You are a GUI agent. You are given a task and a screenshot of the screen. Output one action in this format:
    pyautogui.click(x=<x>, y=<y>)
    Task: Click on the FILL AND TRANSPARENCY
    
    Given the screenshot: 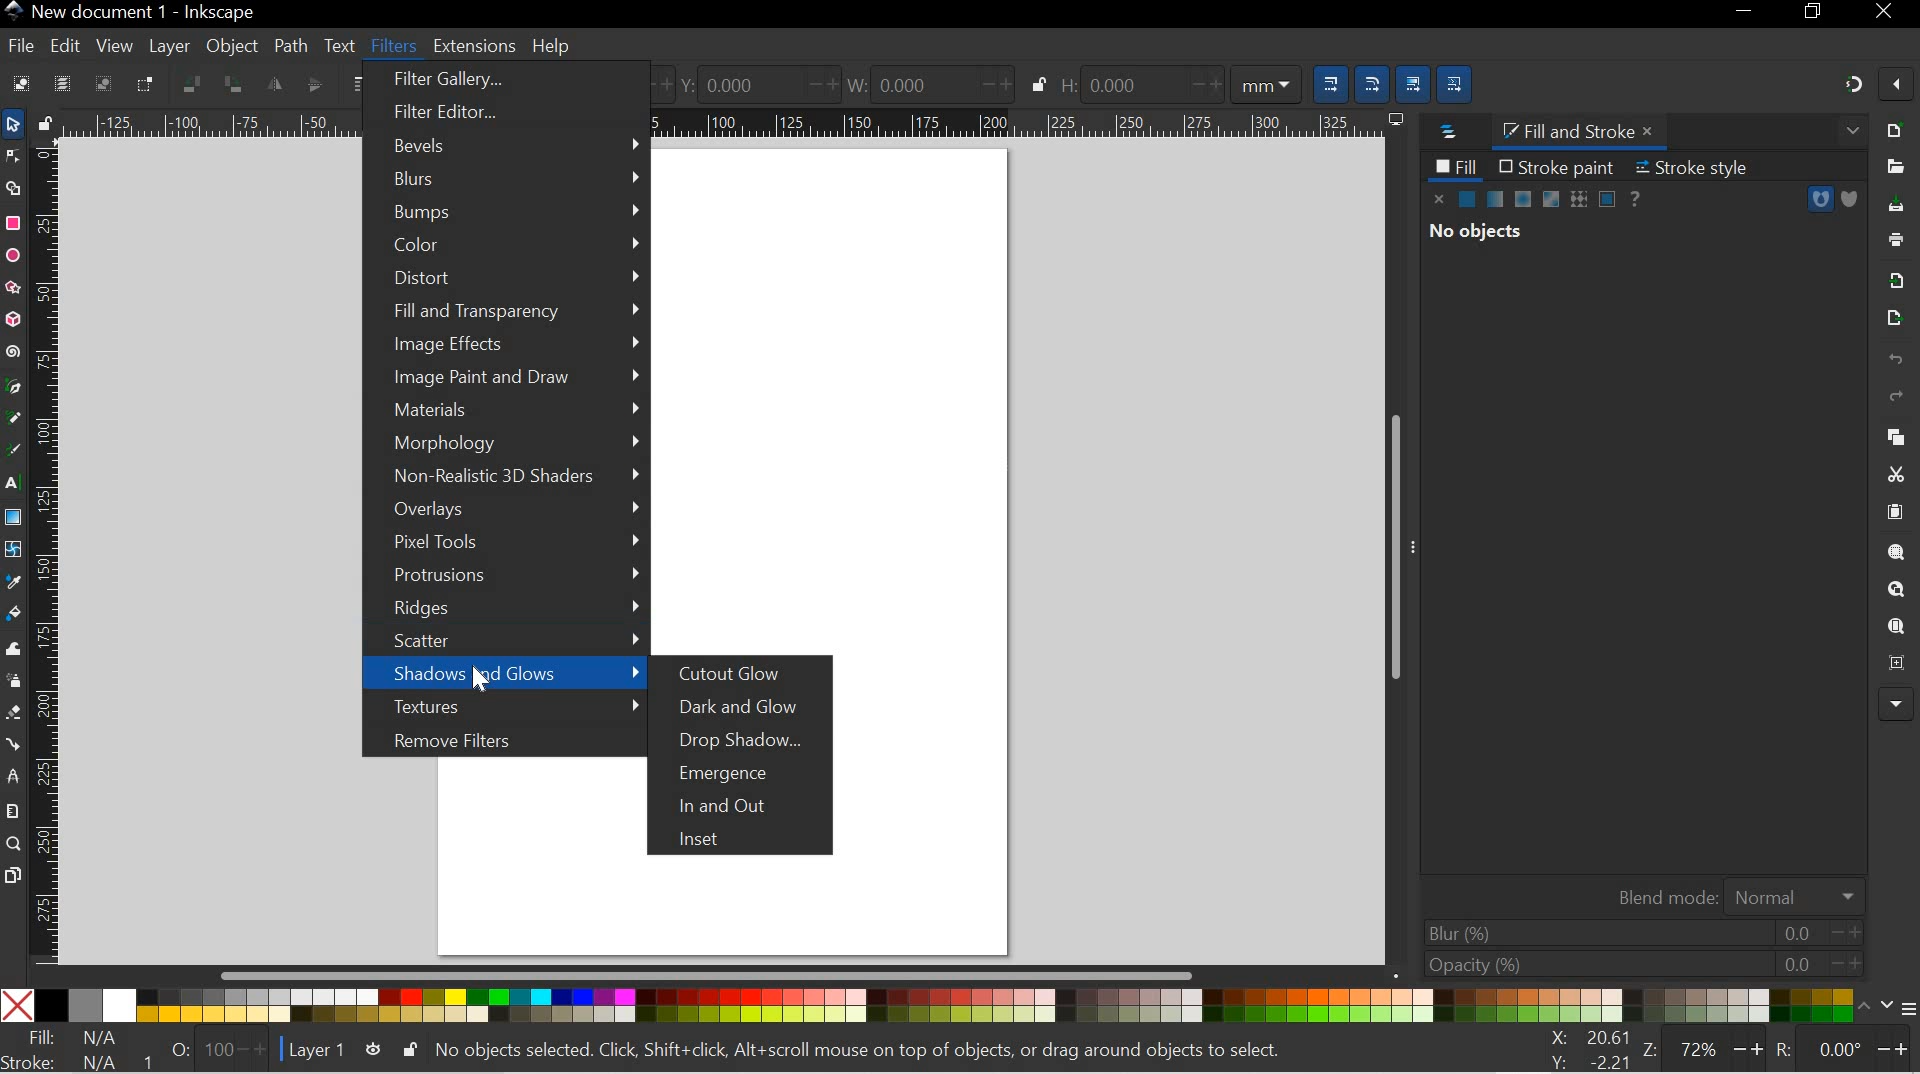 What is the action you would take?
    pyautogui.click(x=509, y=312)
    